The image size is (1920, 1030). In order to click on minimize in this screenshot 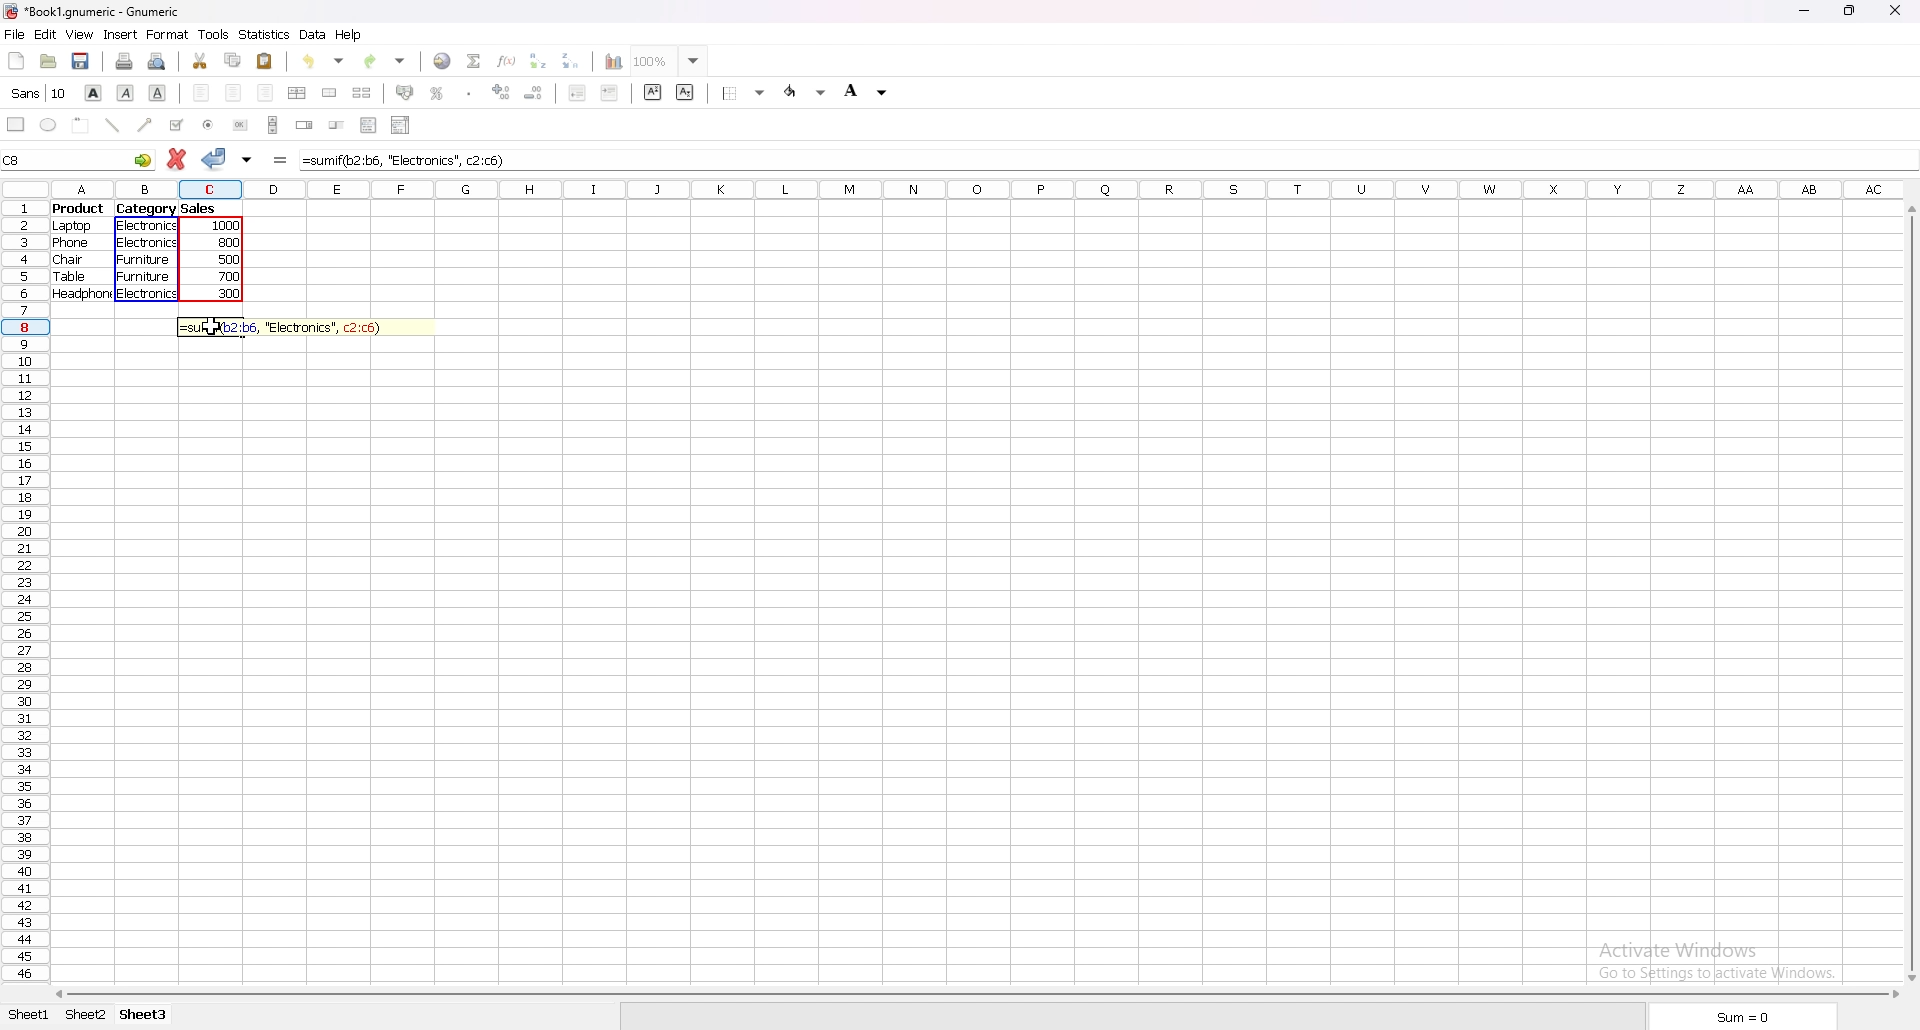, I will do `click(1805, 11)`.